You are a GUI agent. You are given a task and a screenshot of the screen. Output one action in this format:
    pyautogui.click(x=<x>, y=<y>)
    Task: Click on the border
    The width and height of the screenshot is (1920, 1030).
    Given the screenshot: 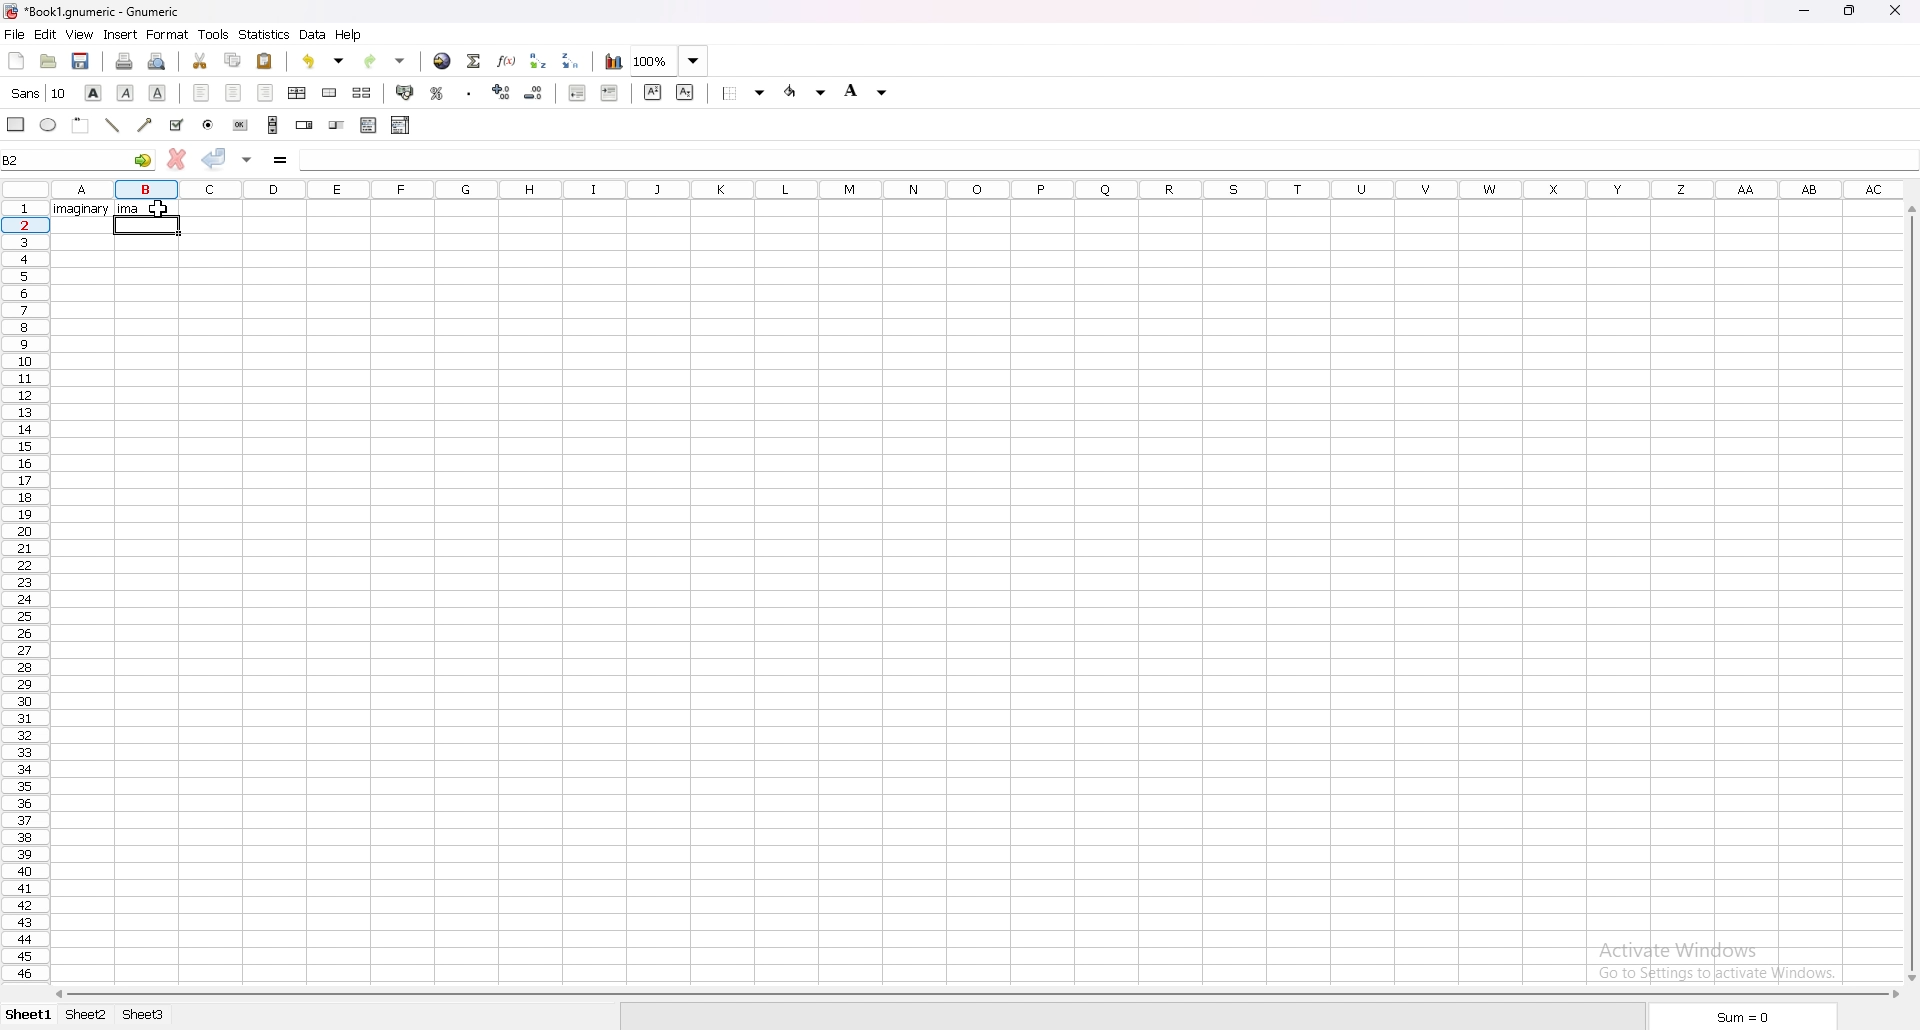 What is the action you would take?
    pyautogui.click(x=742, y=93)
    